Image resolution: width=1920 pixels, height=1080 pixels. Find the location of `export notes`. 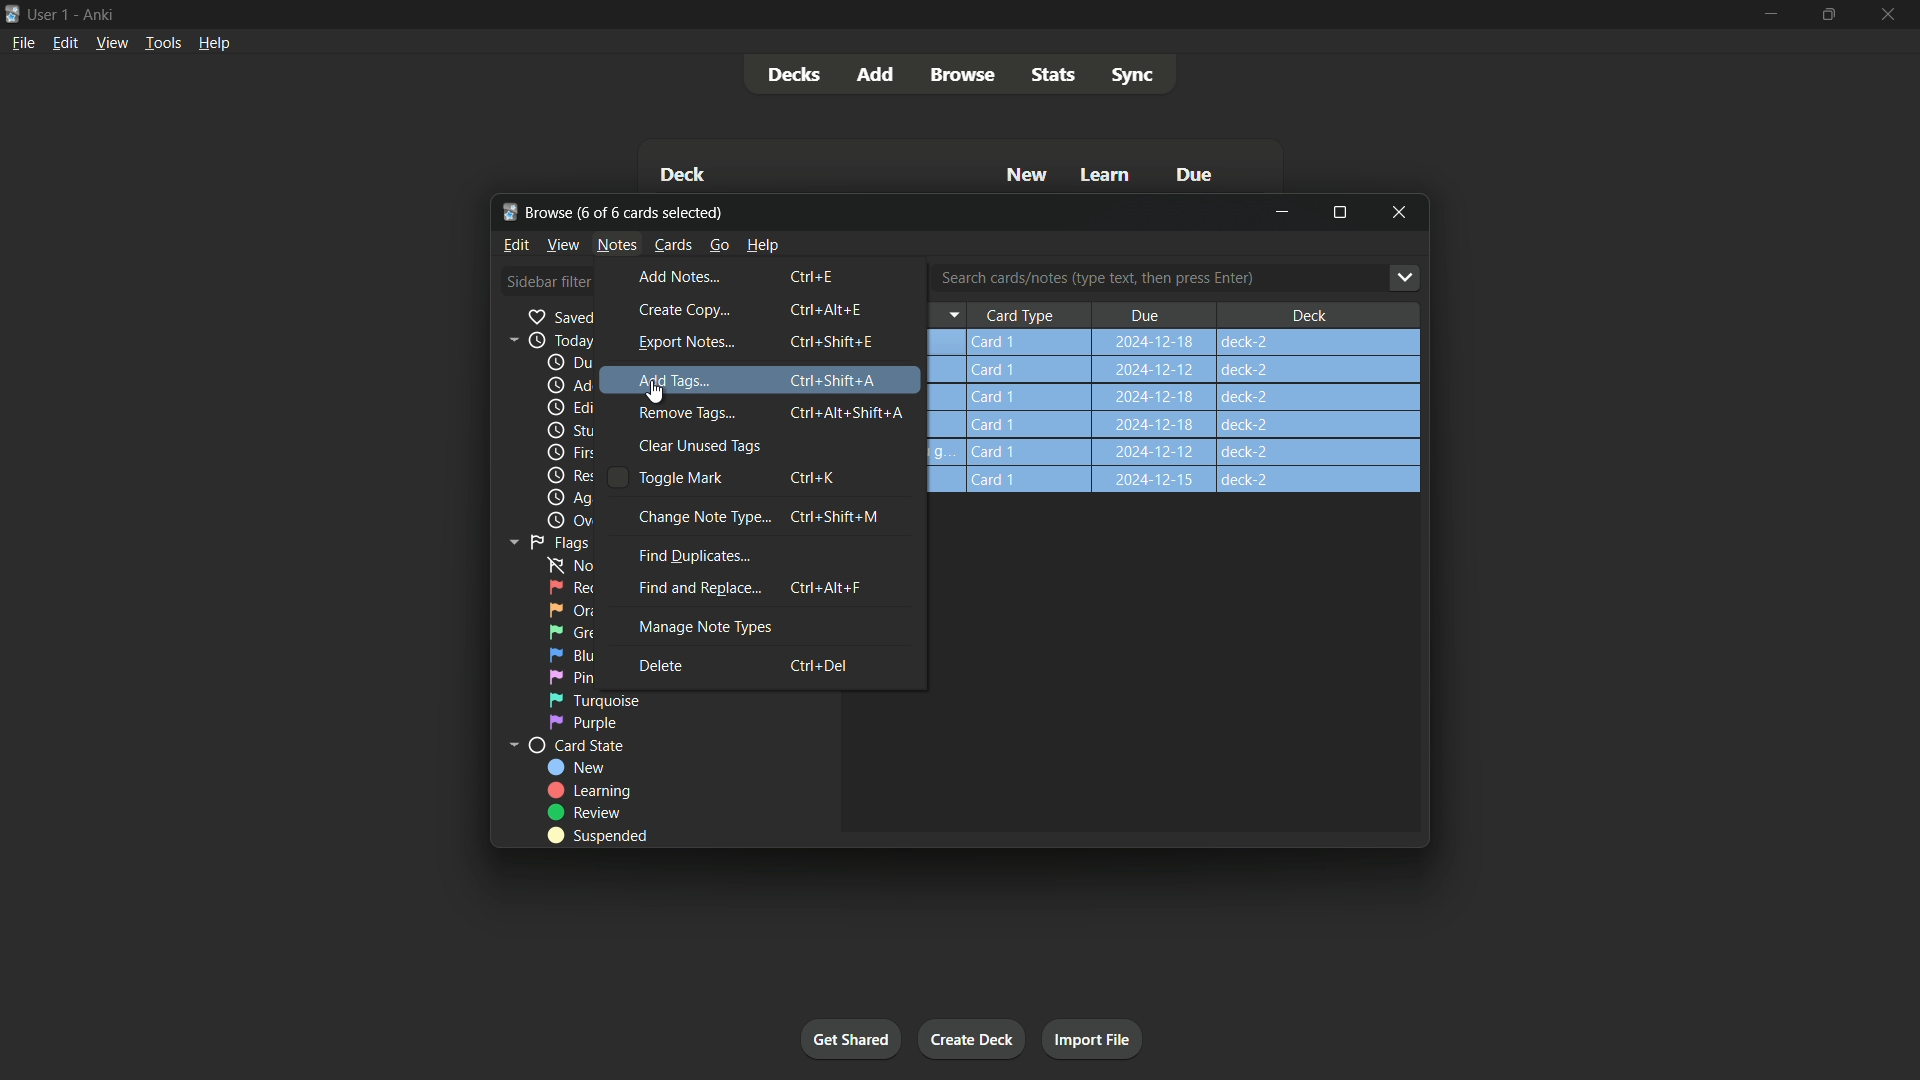

export notes is located at coordinates (690, 342).